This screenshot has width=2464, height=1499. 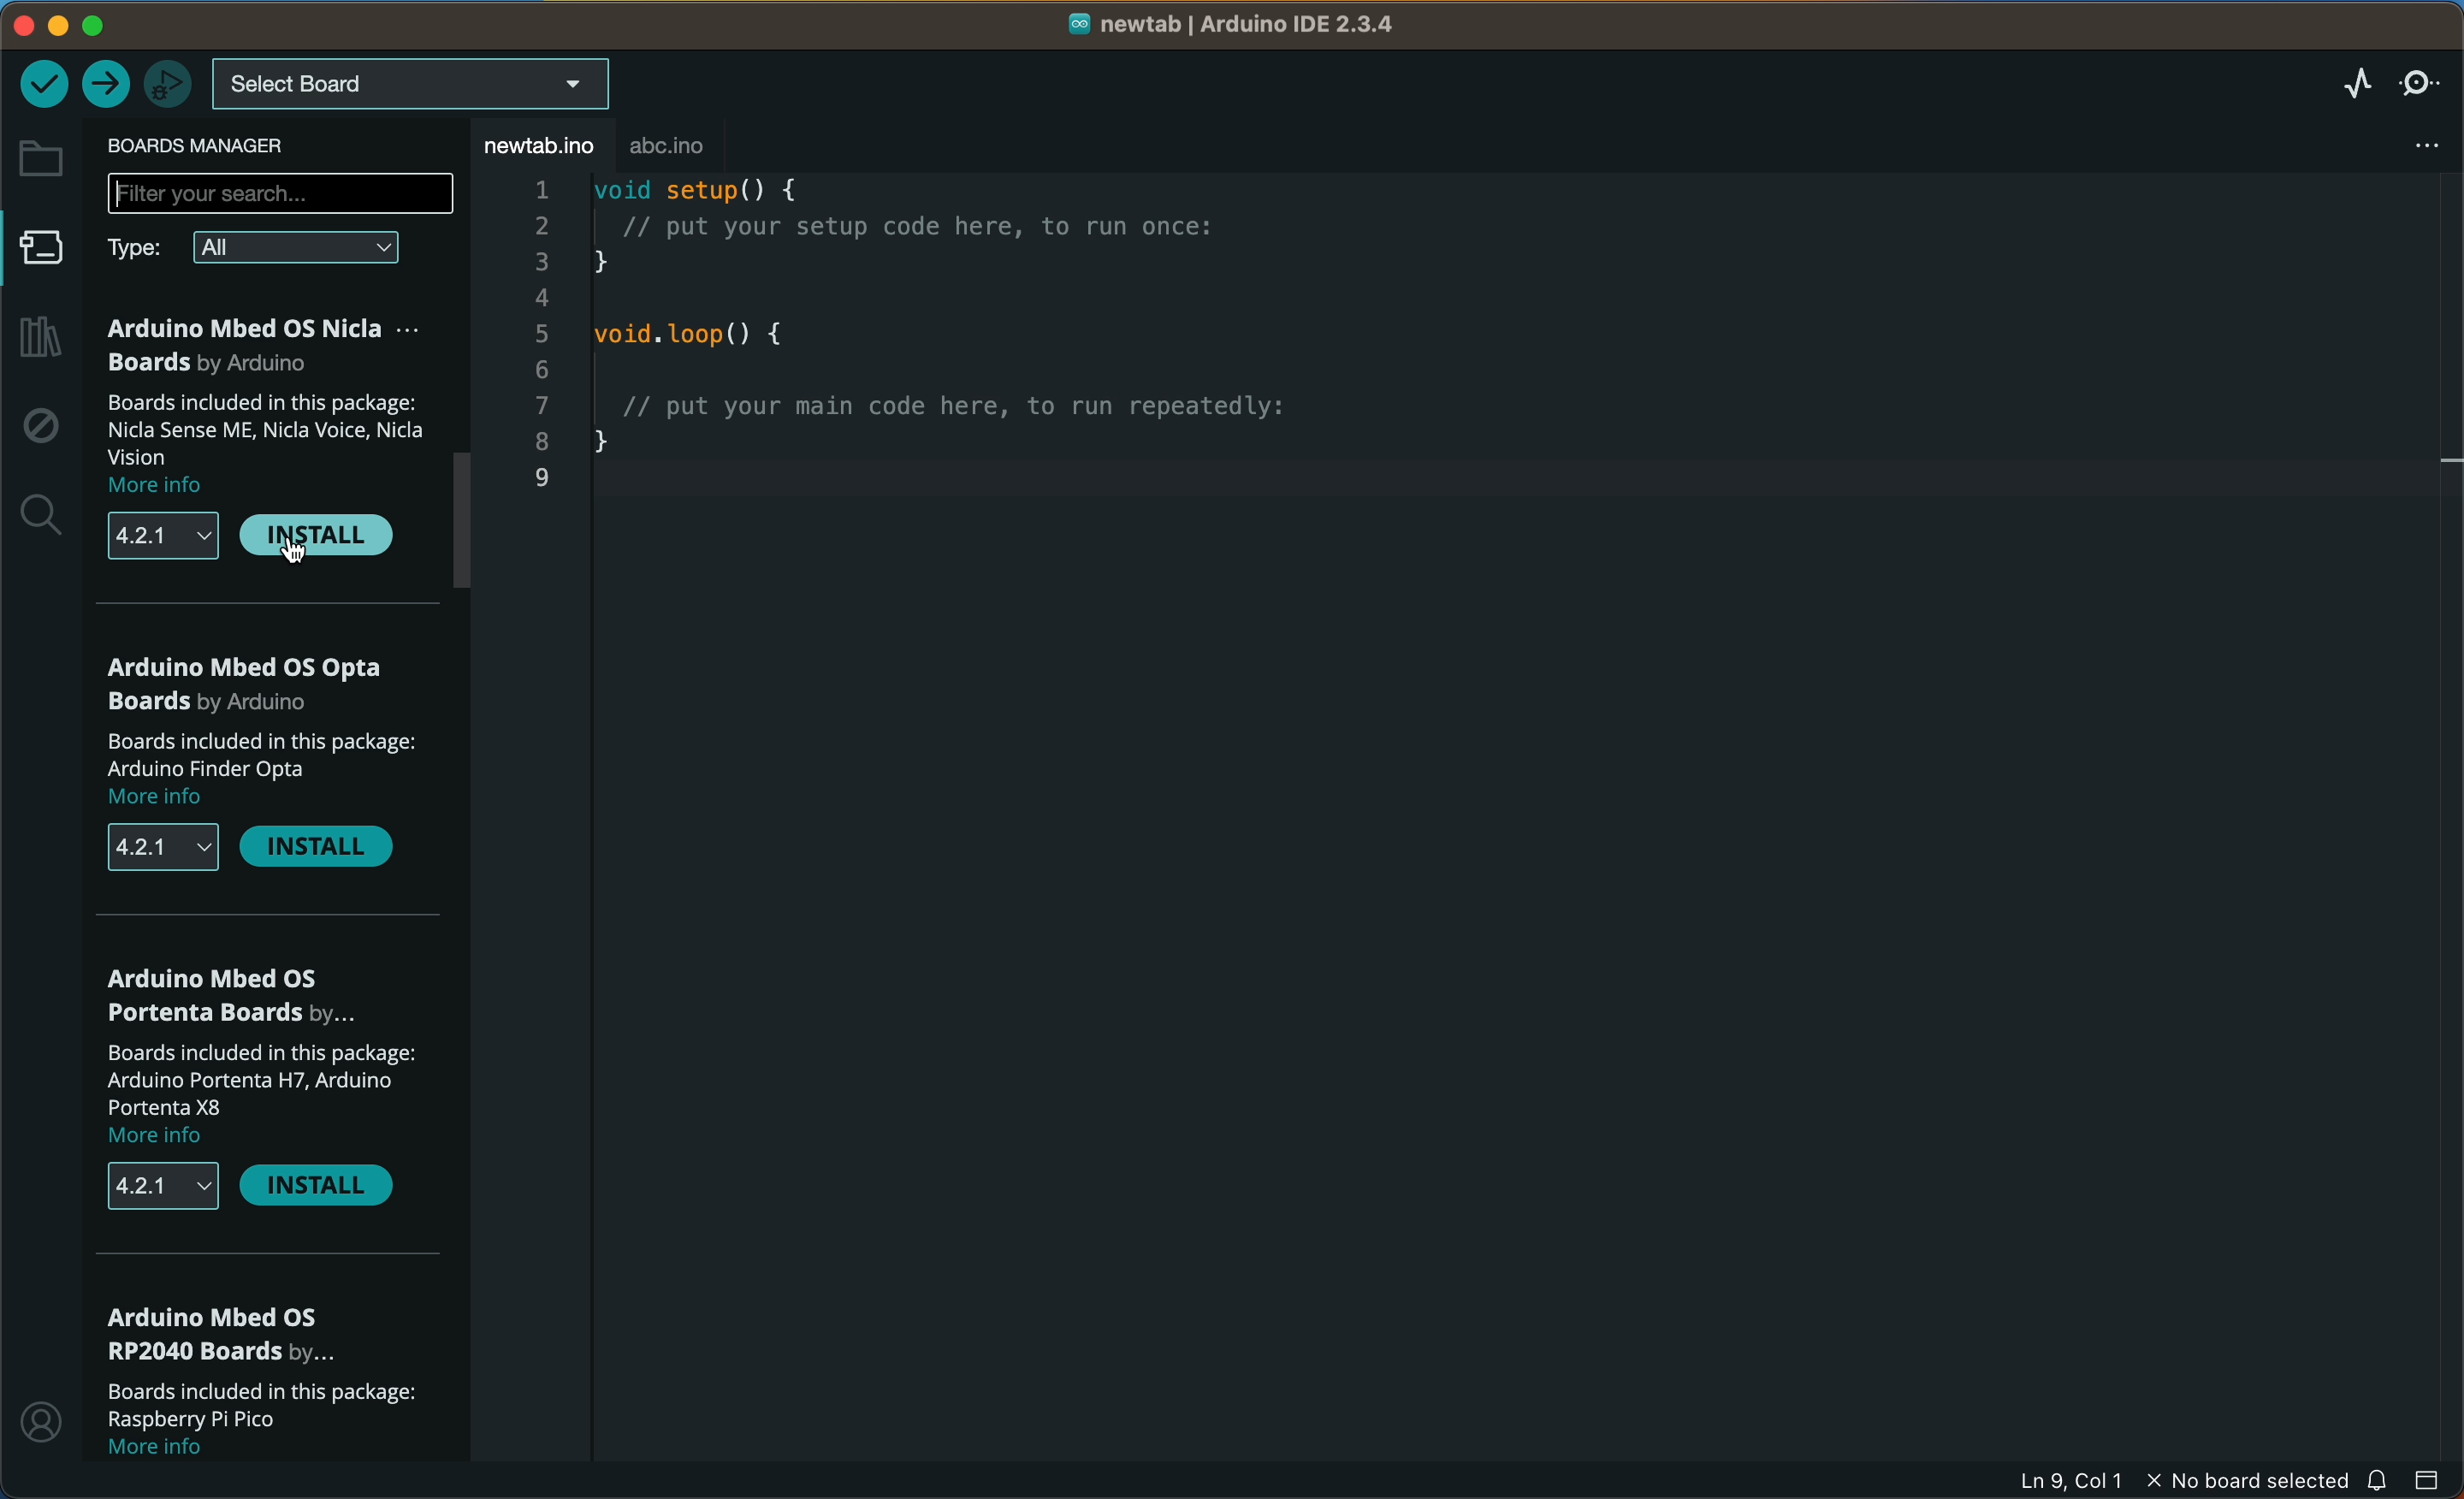 I want to click on close slidebar, so click(x=2433, y=1482).